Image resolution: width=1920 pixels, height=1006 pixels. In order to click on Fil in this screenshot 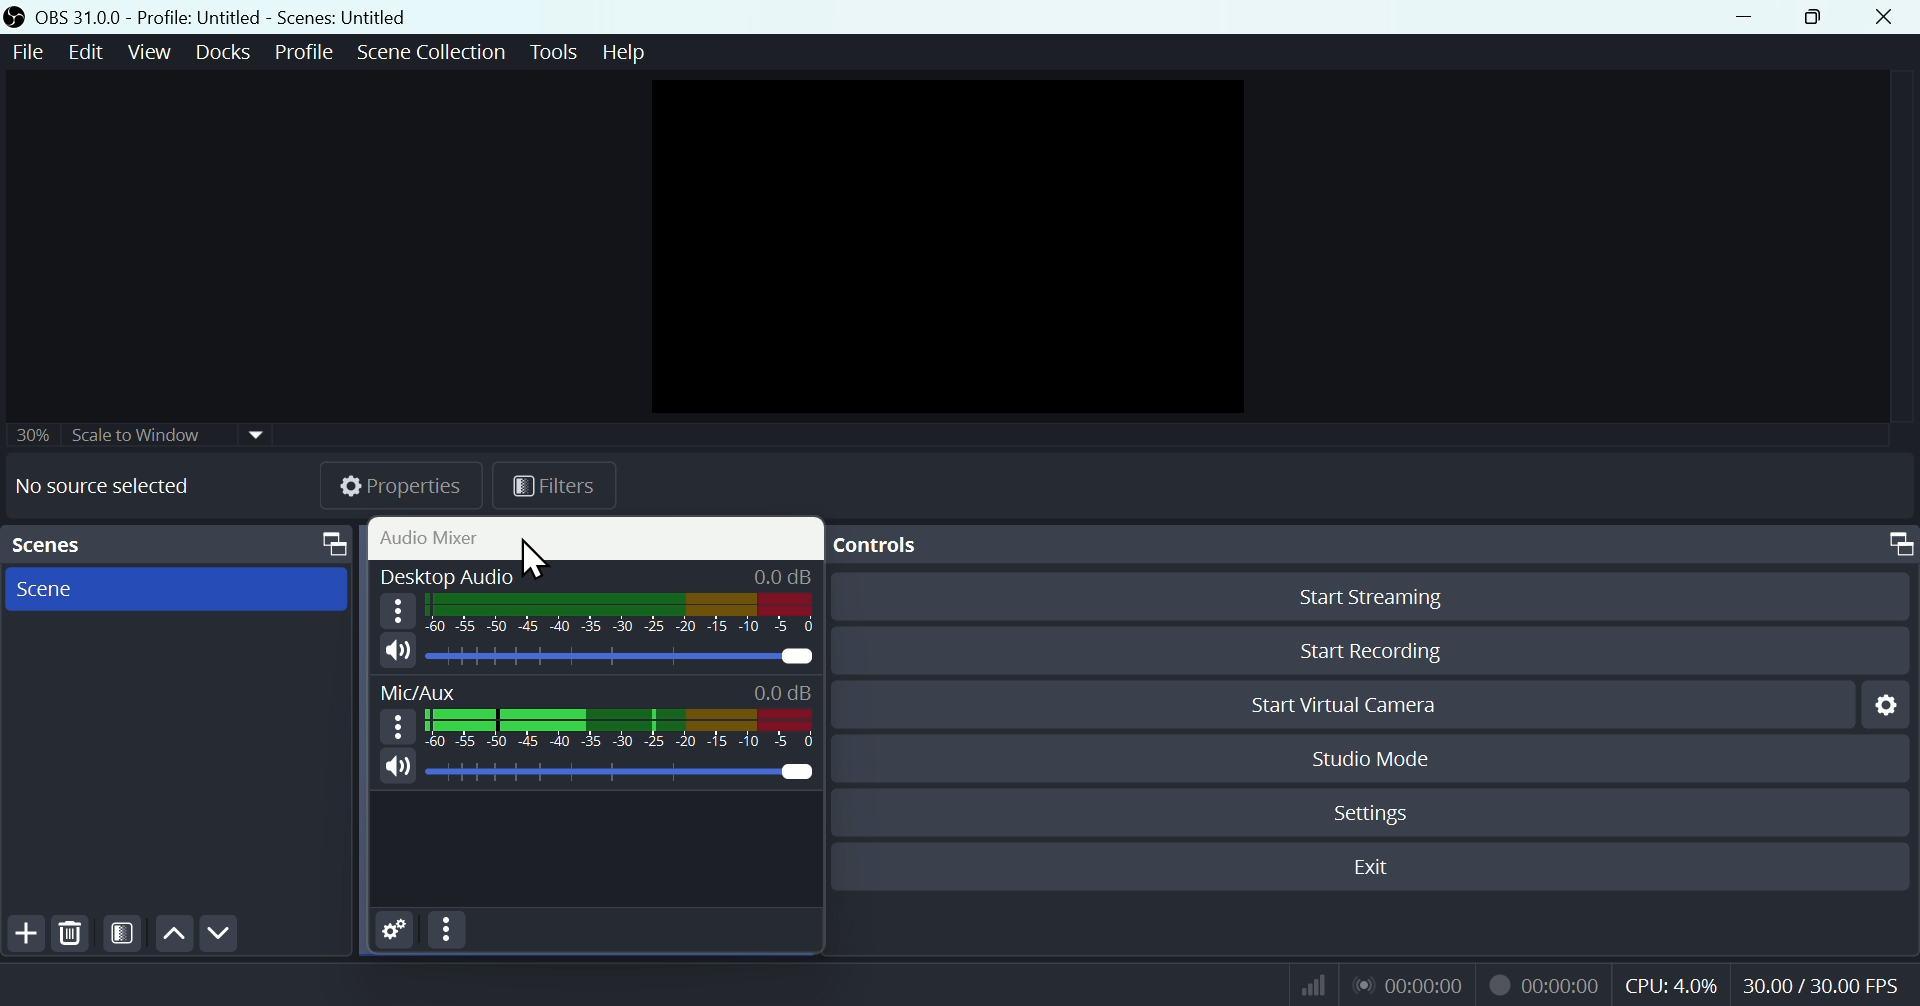, I will do `click(551, 489)`.